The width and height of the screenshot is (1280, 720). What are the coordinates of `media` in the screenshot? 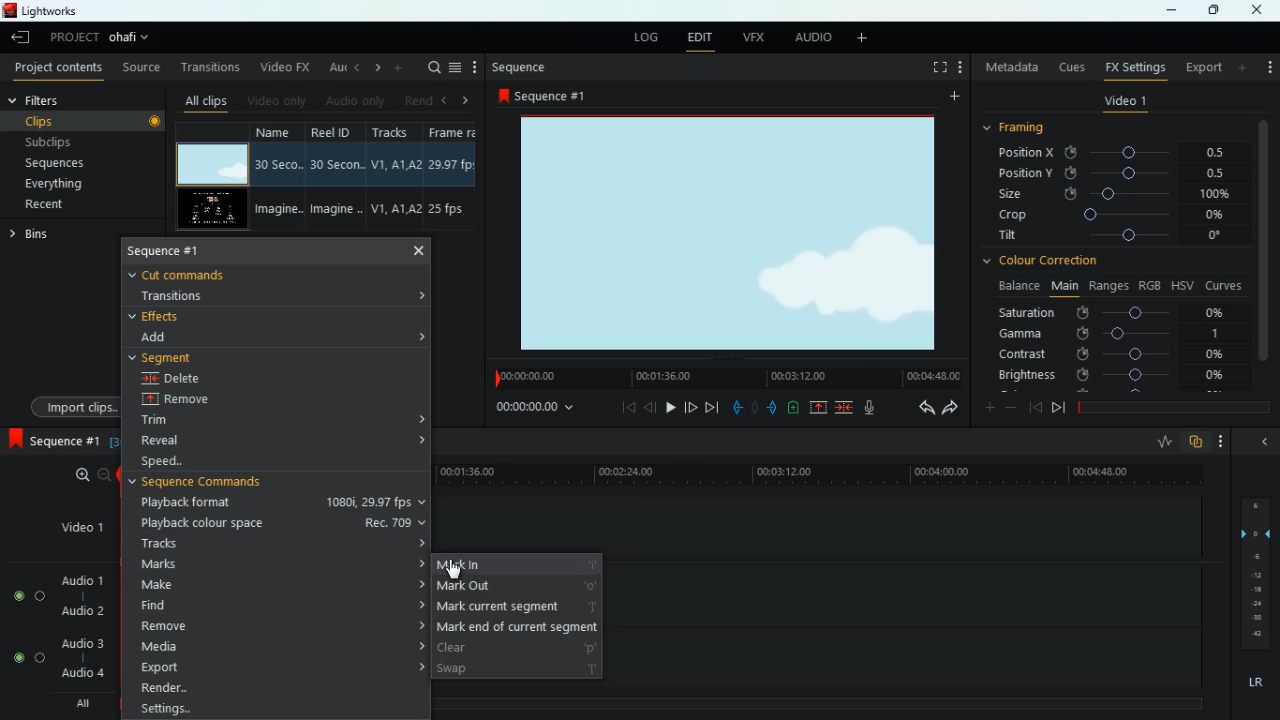 It's located at (286, 648).